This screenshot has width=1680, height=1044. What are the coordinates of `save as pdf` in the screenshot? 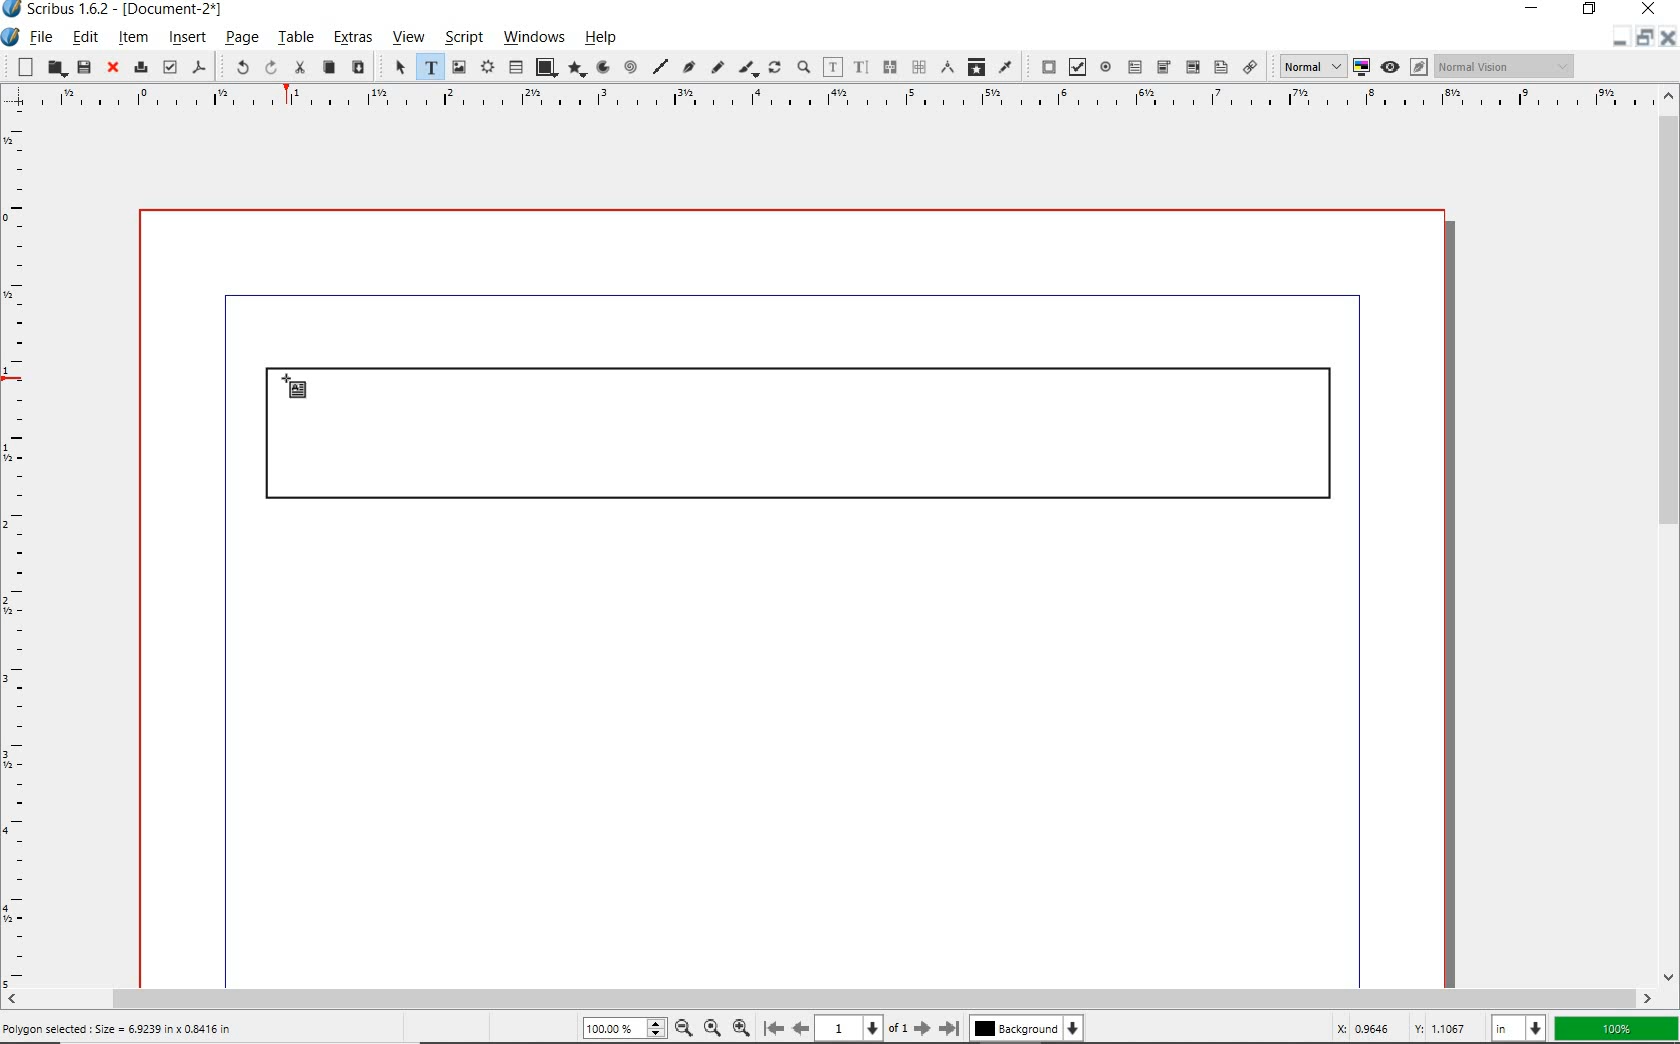 It's located at (200, 69).